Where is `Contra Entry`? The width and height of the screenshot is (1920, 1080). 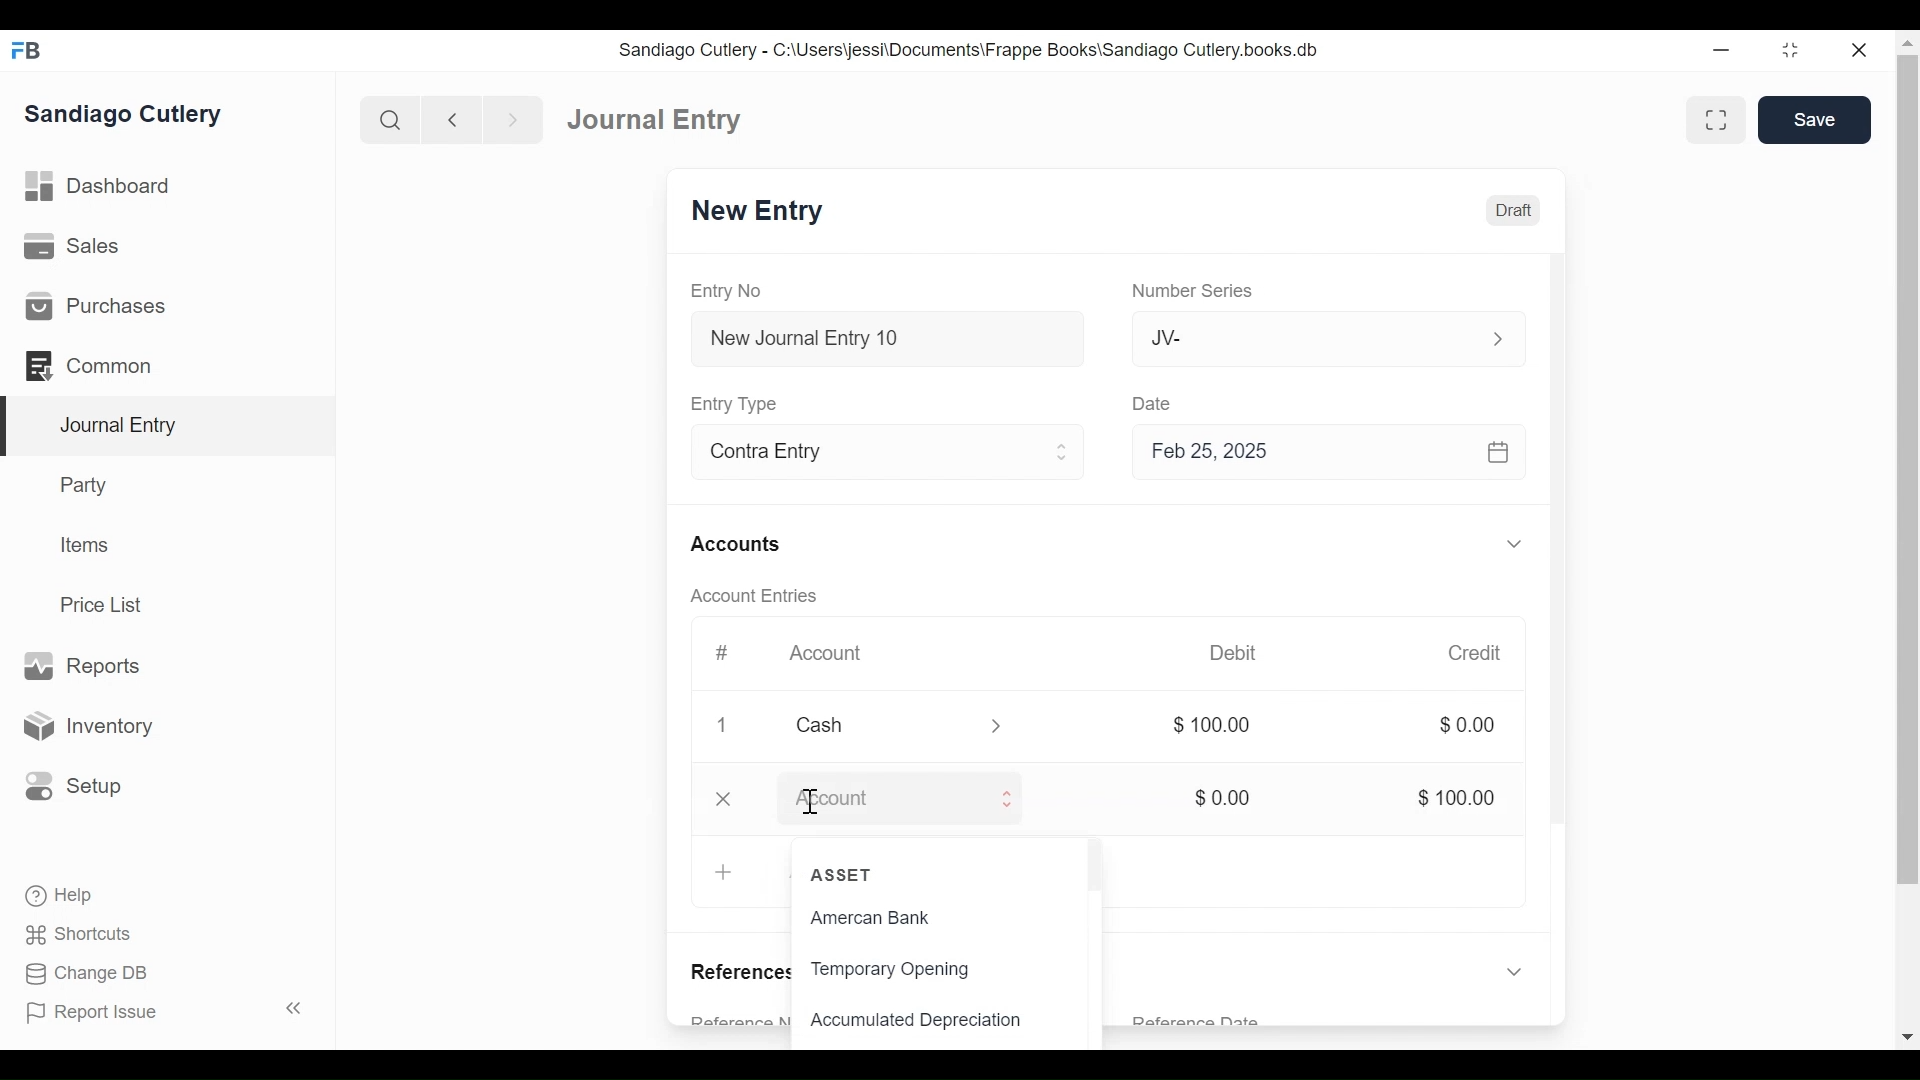
Contra Entry is located at coordinates (864, 456).